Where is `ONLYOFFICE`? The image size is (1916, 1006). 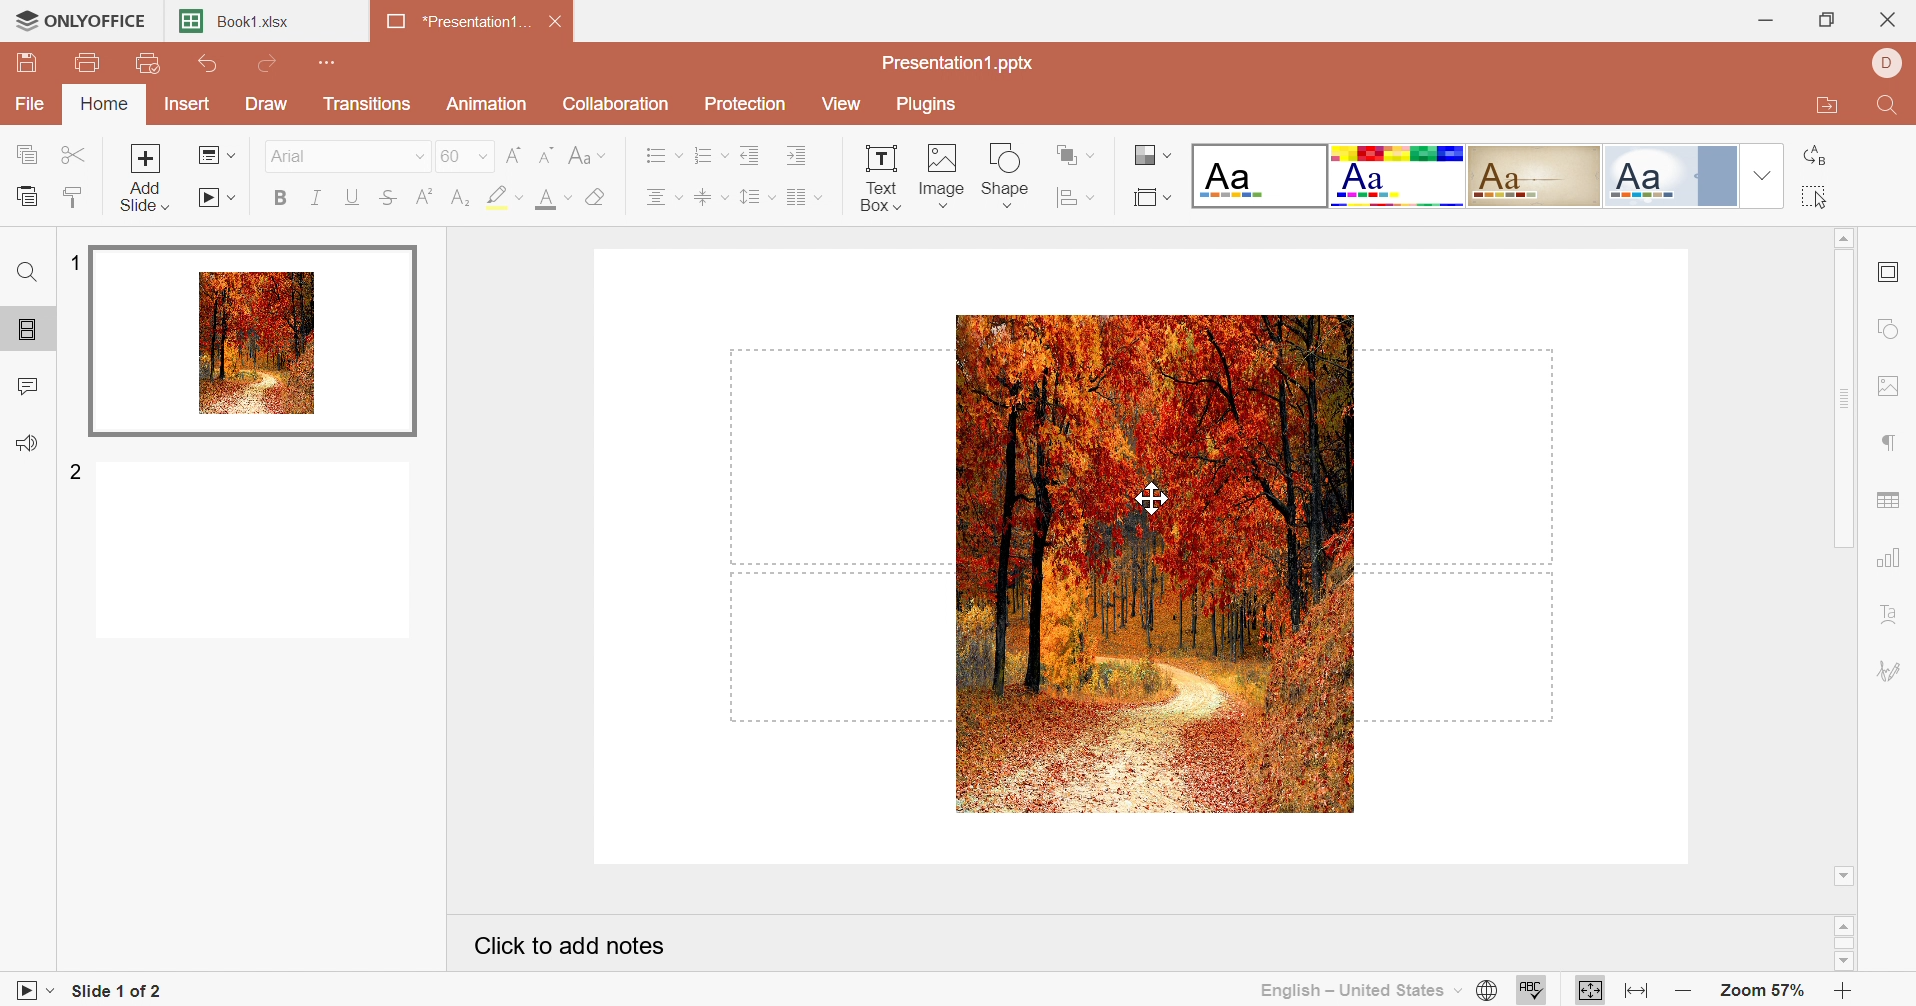
ONLYOFFICE is located at coordinates (82, 19).